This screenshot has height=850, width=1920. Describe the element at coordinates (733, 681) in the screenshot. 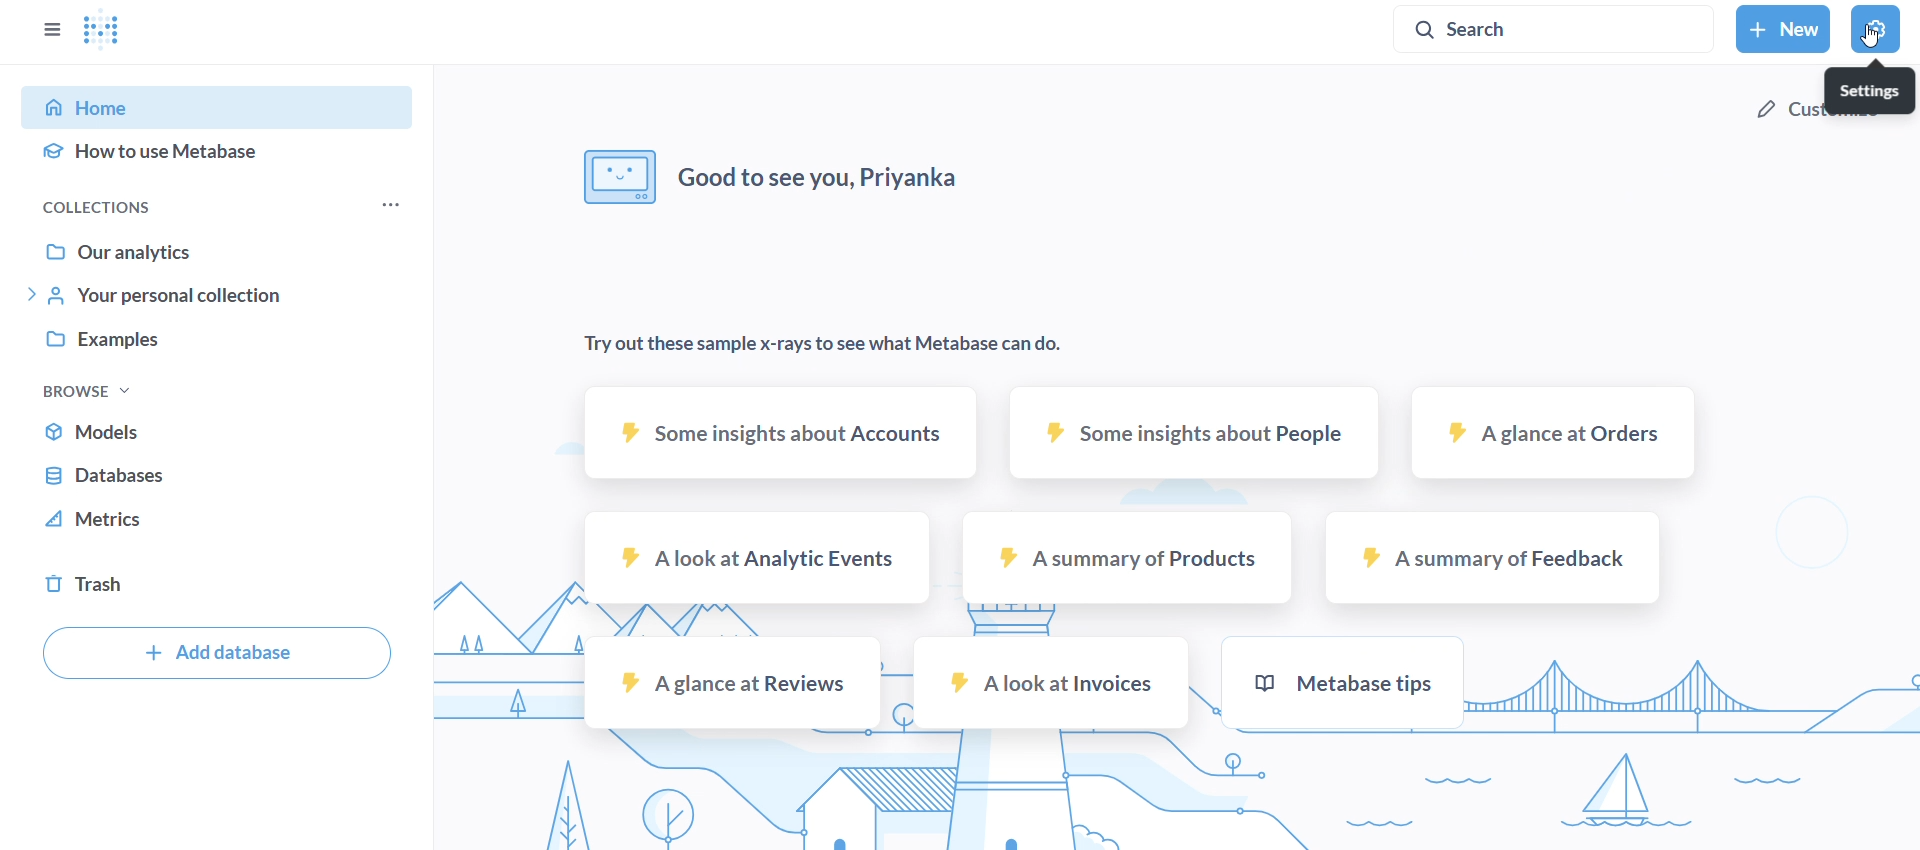

I see `a glance at reviews` at that location.